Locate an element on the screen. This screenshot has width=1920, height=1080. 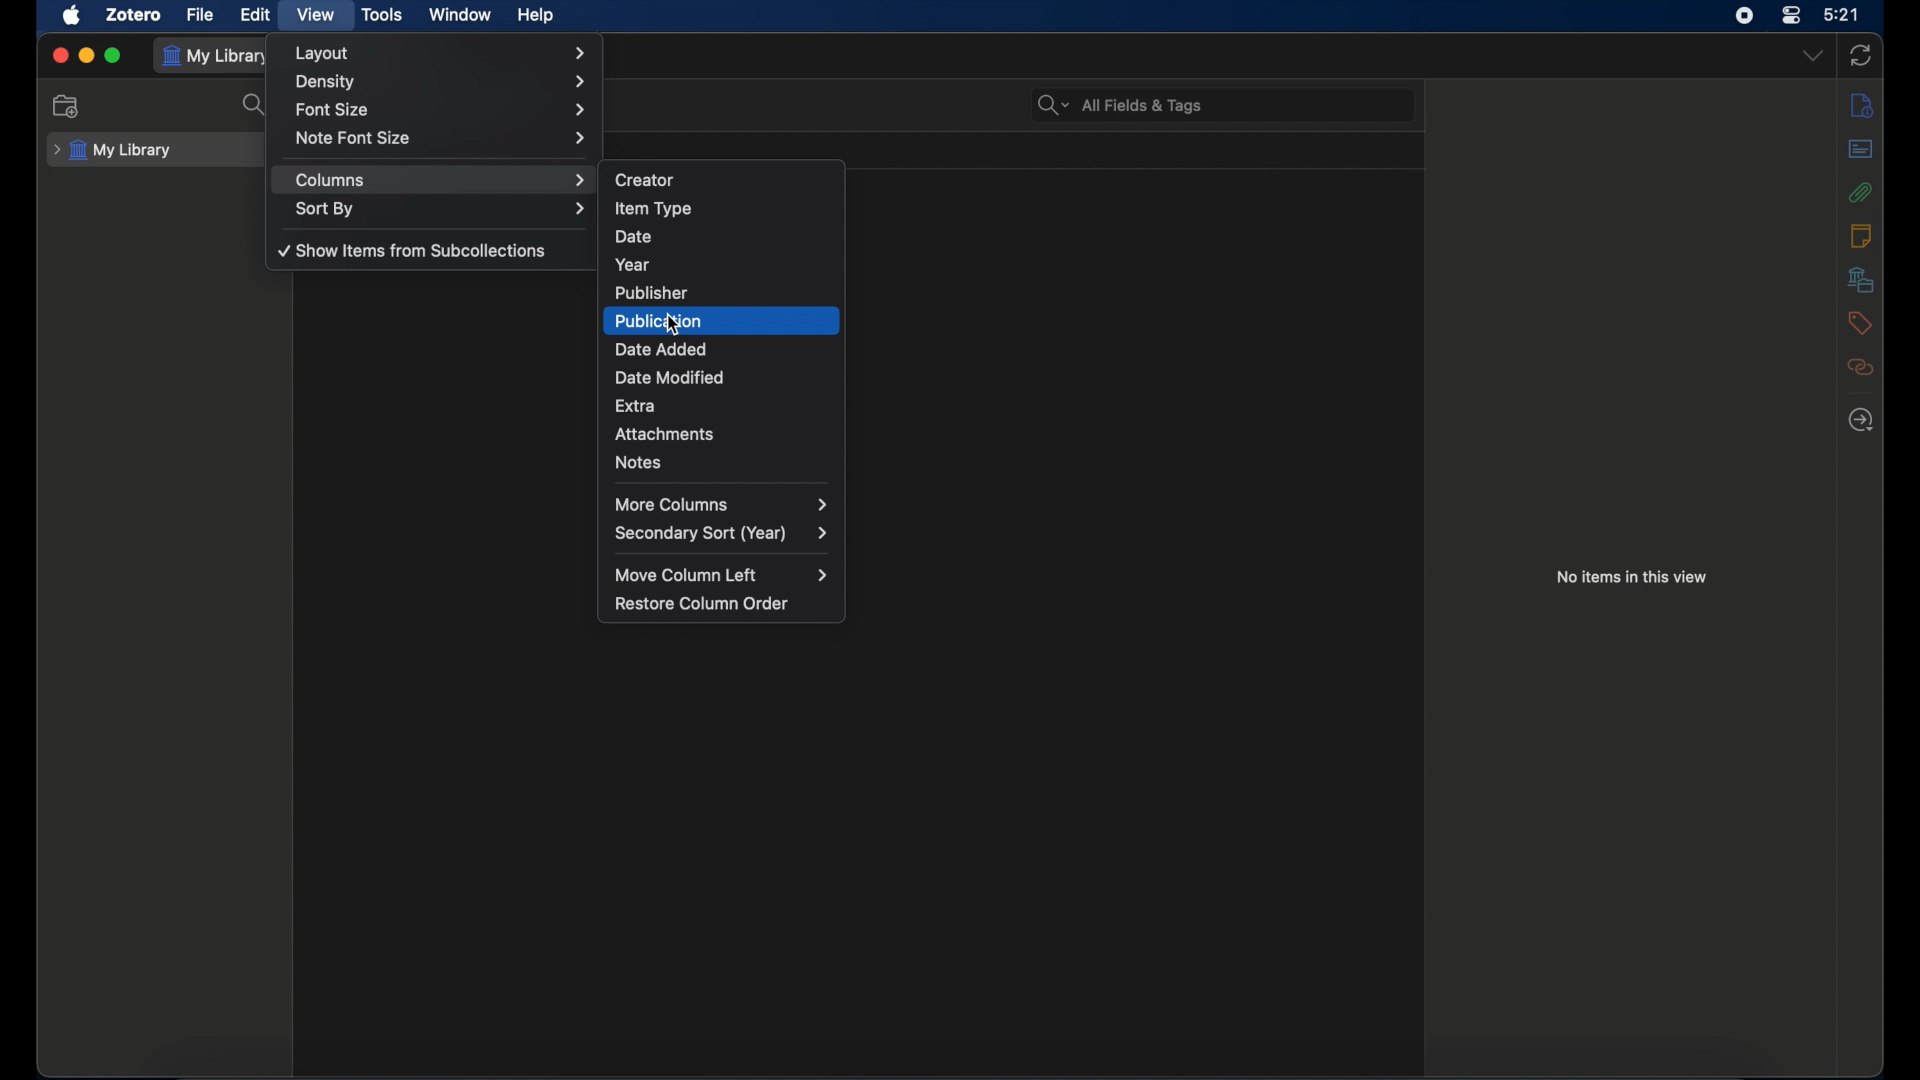
dropdown is located at coordinates (1811, 56).